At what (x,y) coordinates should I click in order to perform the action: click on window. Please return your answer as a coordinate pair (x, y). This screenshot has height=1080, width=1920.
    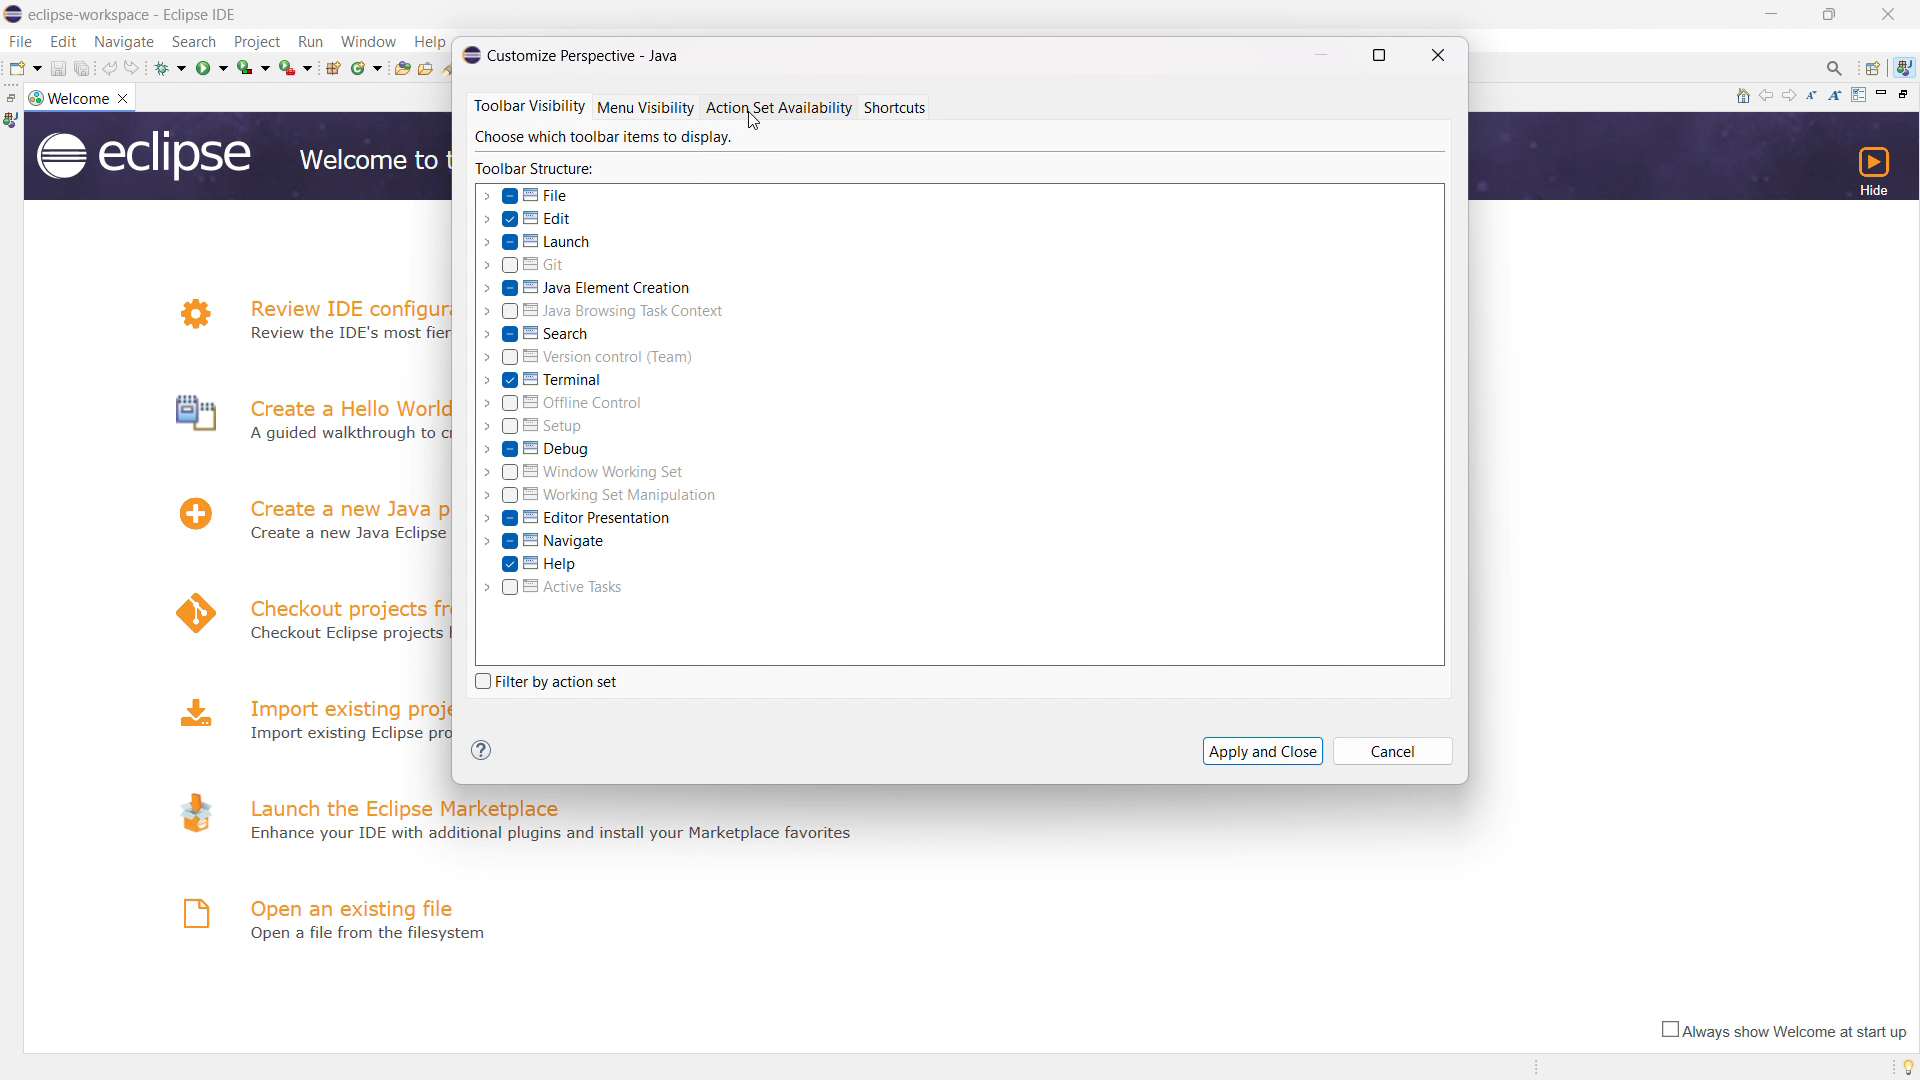
    Looking at the image, I should click on (367, 42).